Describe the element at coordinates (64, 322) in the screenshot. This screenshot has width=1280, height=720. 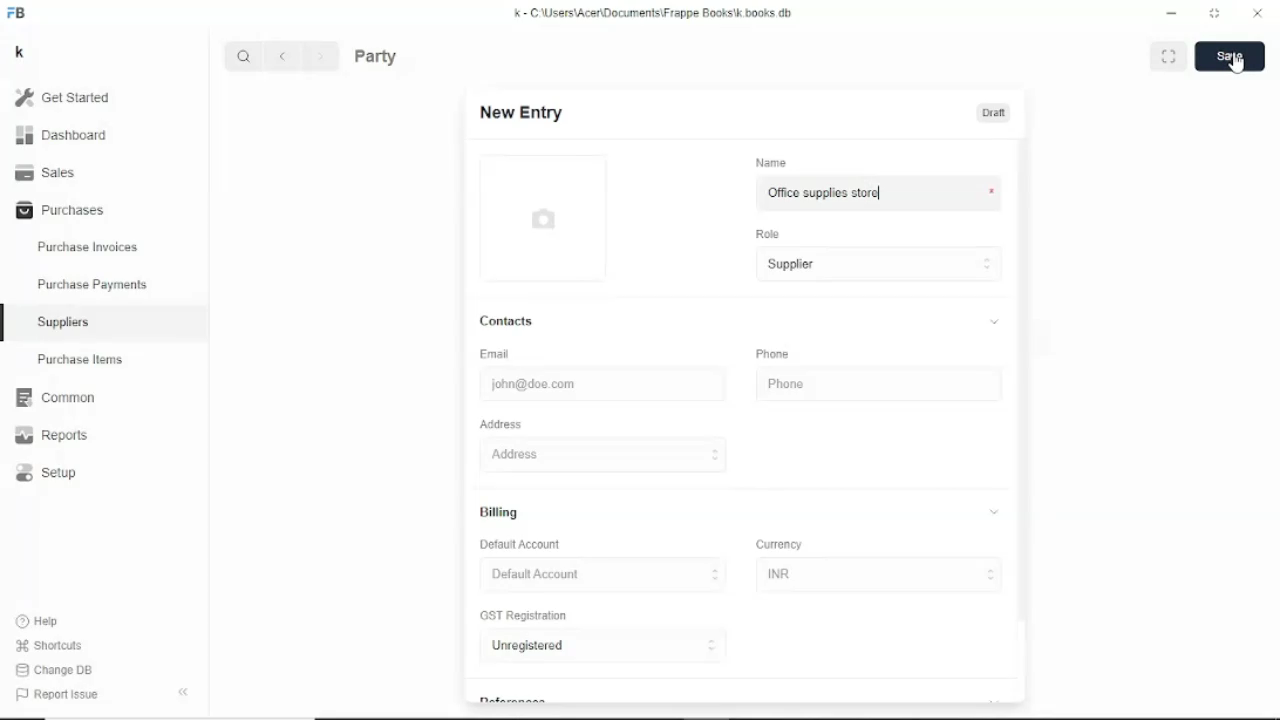
I see `Suppliers` at that location.